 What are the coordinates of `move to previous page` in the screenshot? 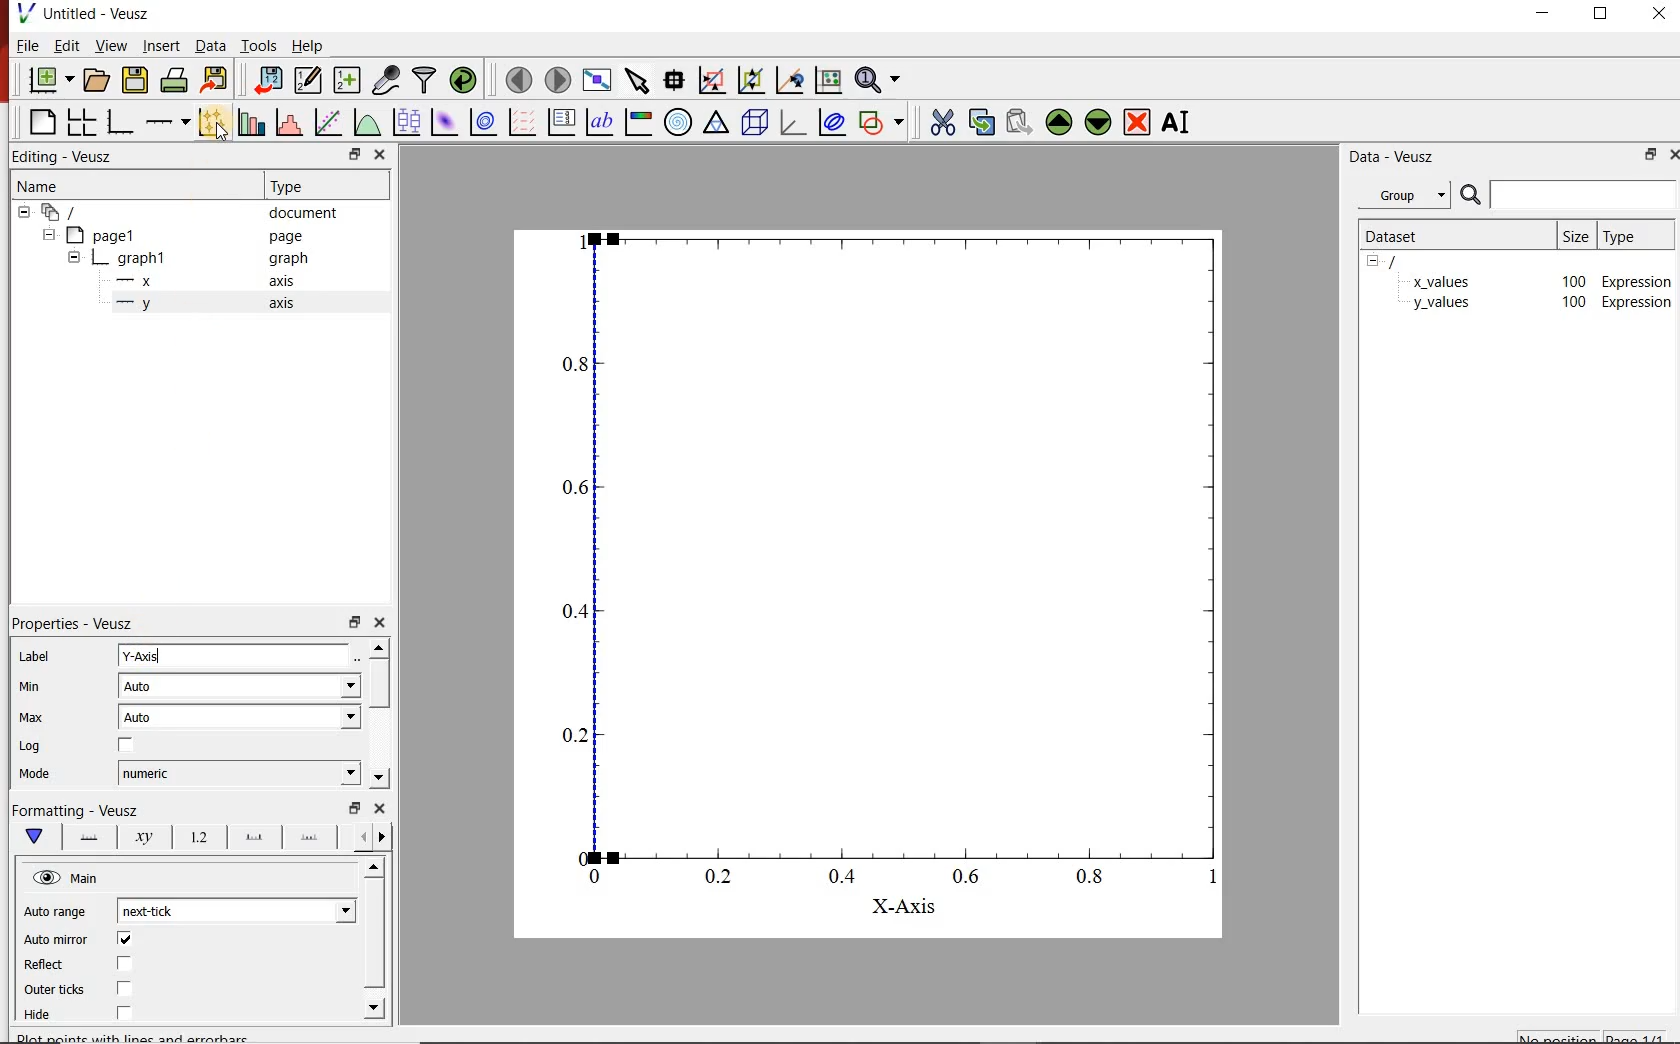 It's located at (518, 81).